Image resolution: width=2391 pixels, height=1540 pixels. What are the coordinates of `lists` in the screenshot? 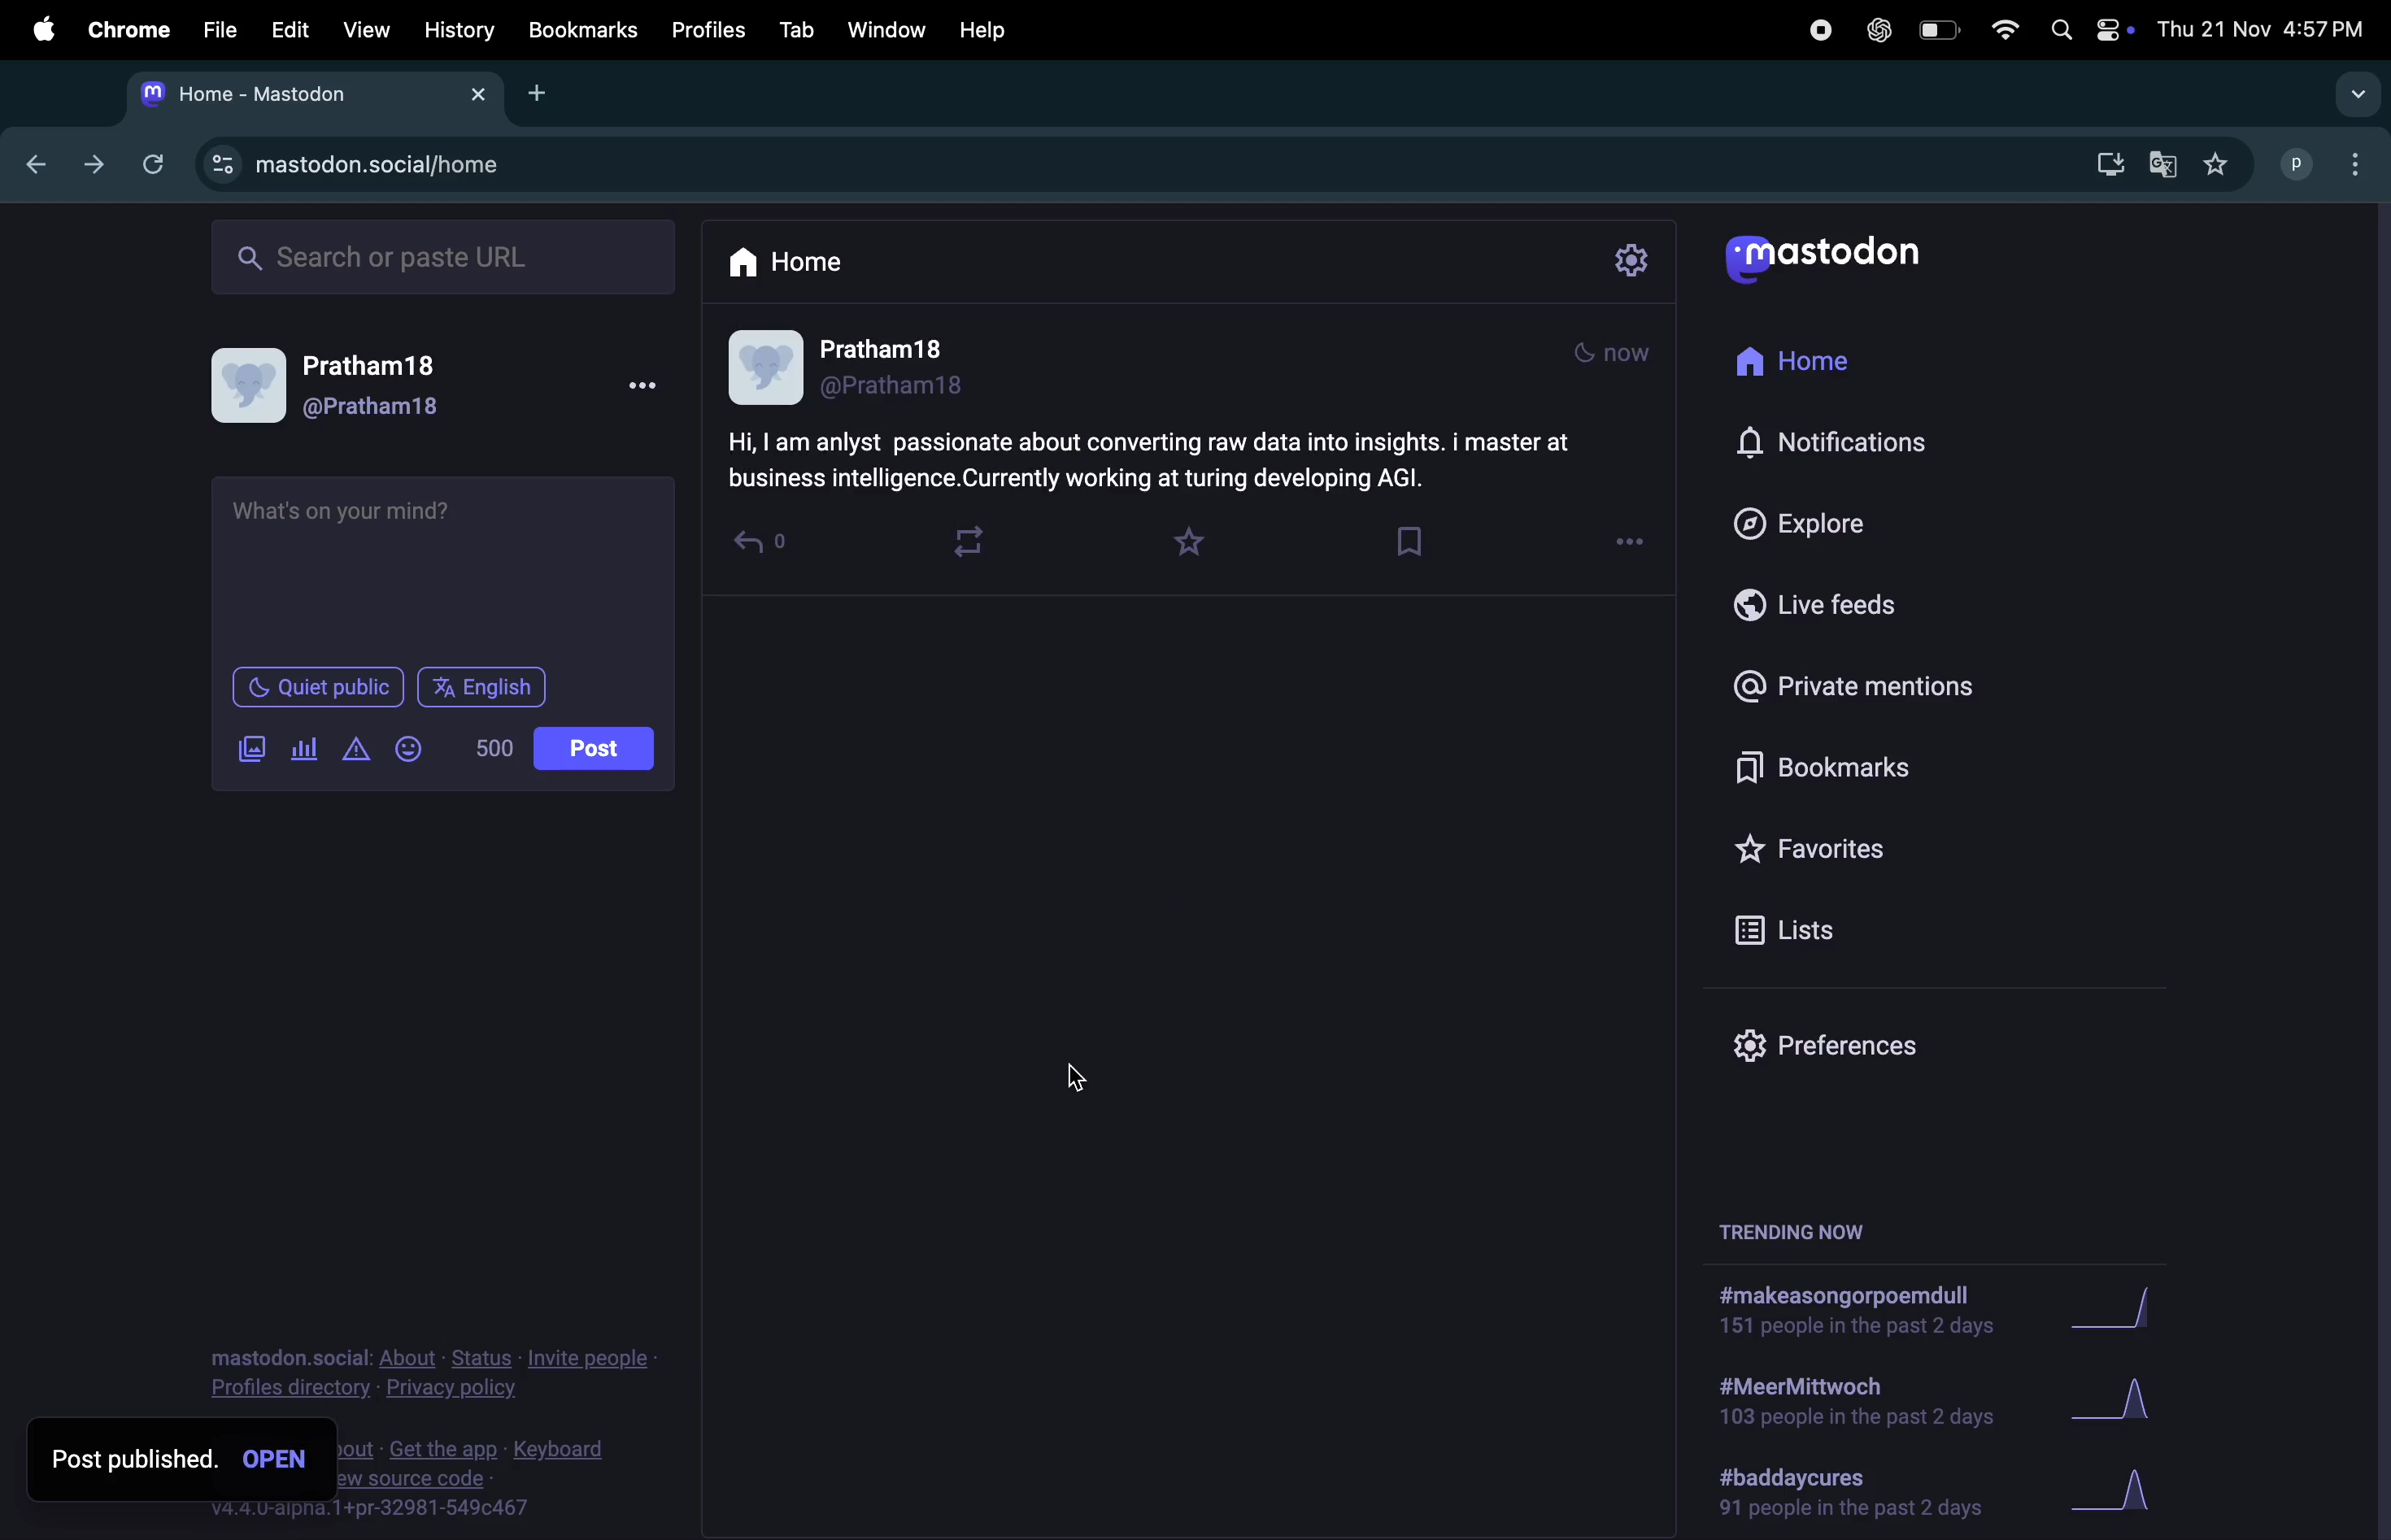 It's located at (1798, 929).